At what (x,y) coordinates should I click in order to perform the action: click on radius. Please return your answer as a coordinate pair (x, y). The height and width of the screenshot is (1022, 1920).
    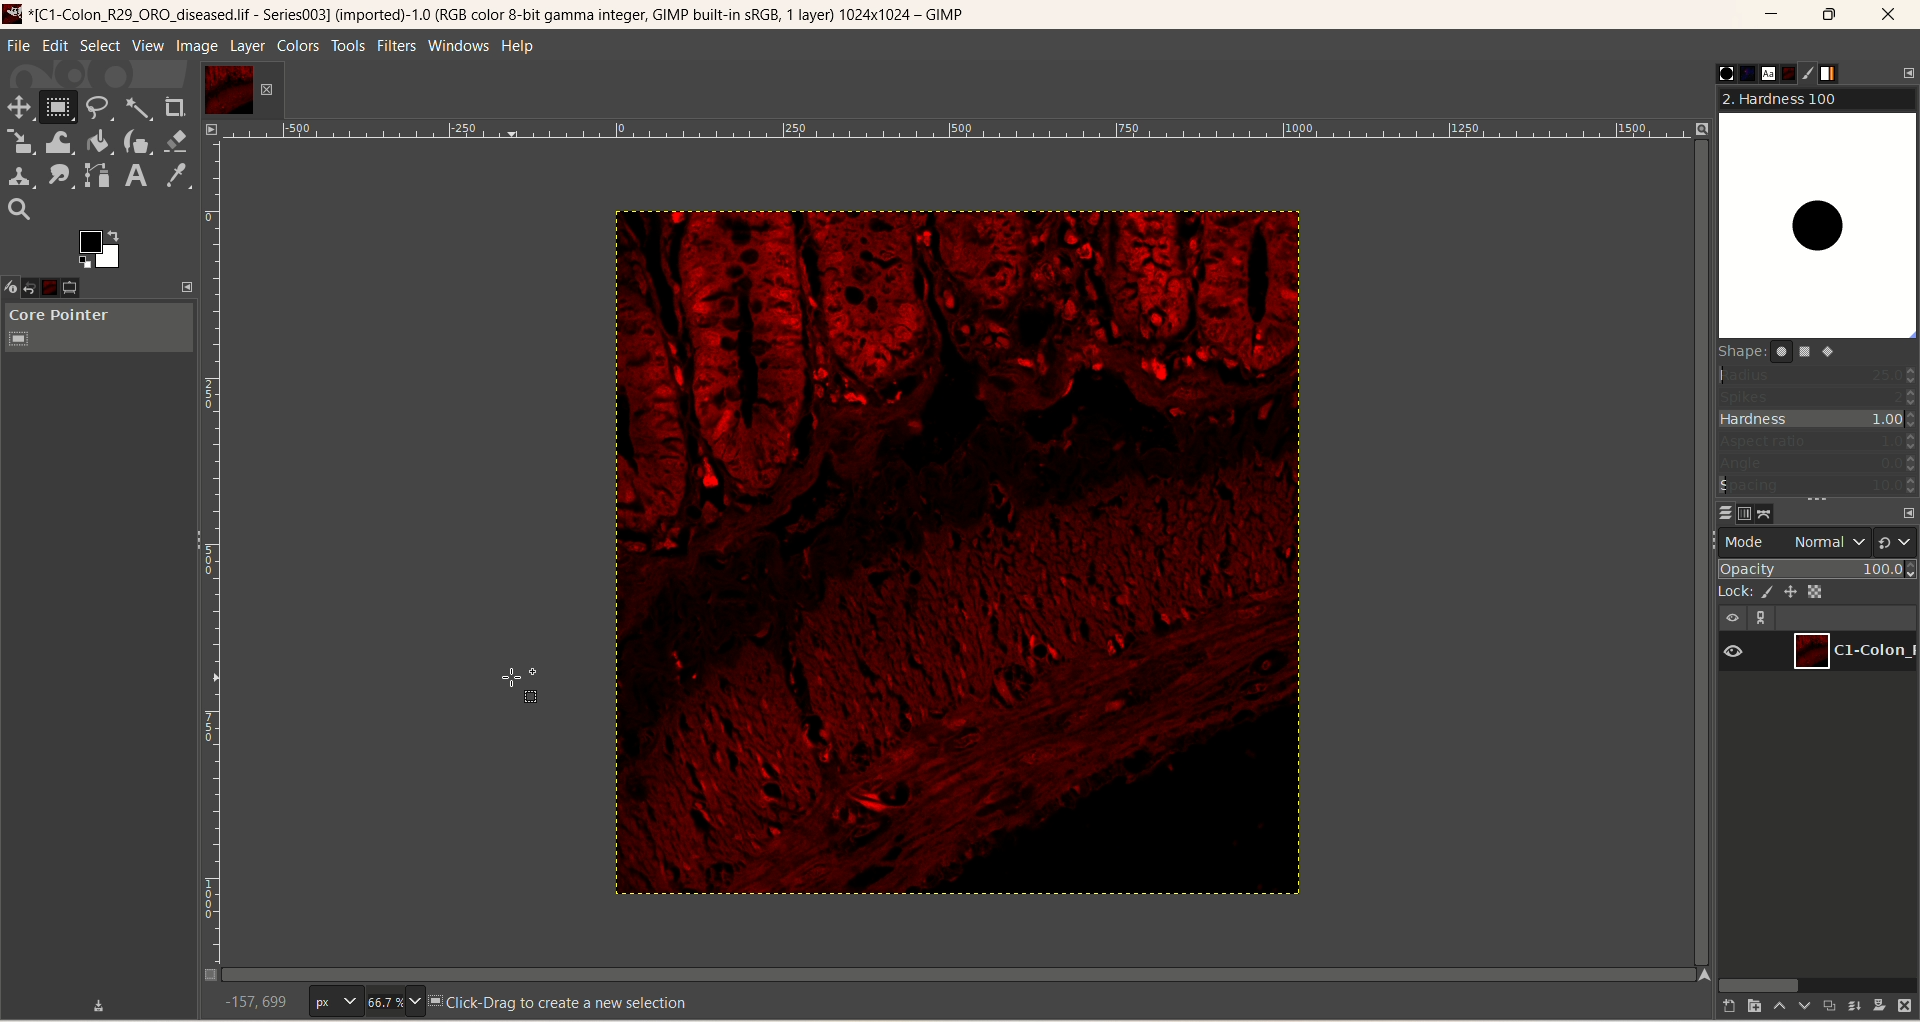
    Looking at the image, I should click on (1819, 374).